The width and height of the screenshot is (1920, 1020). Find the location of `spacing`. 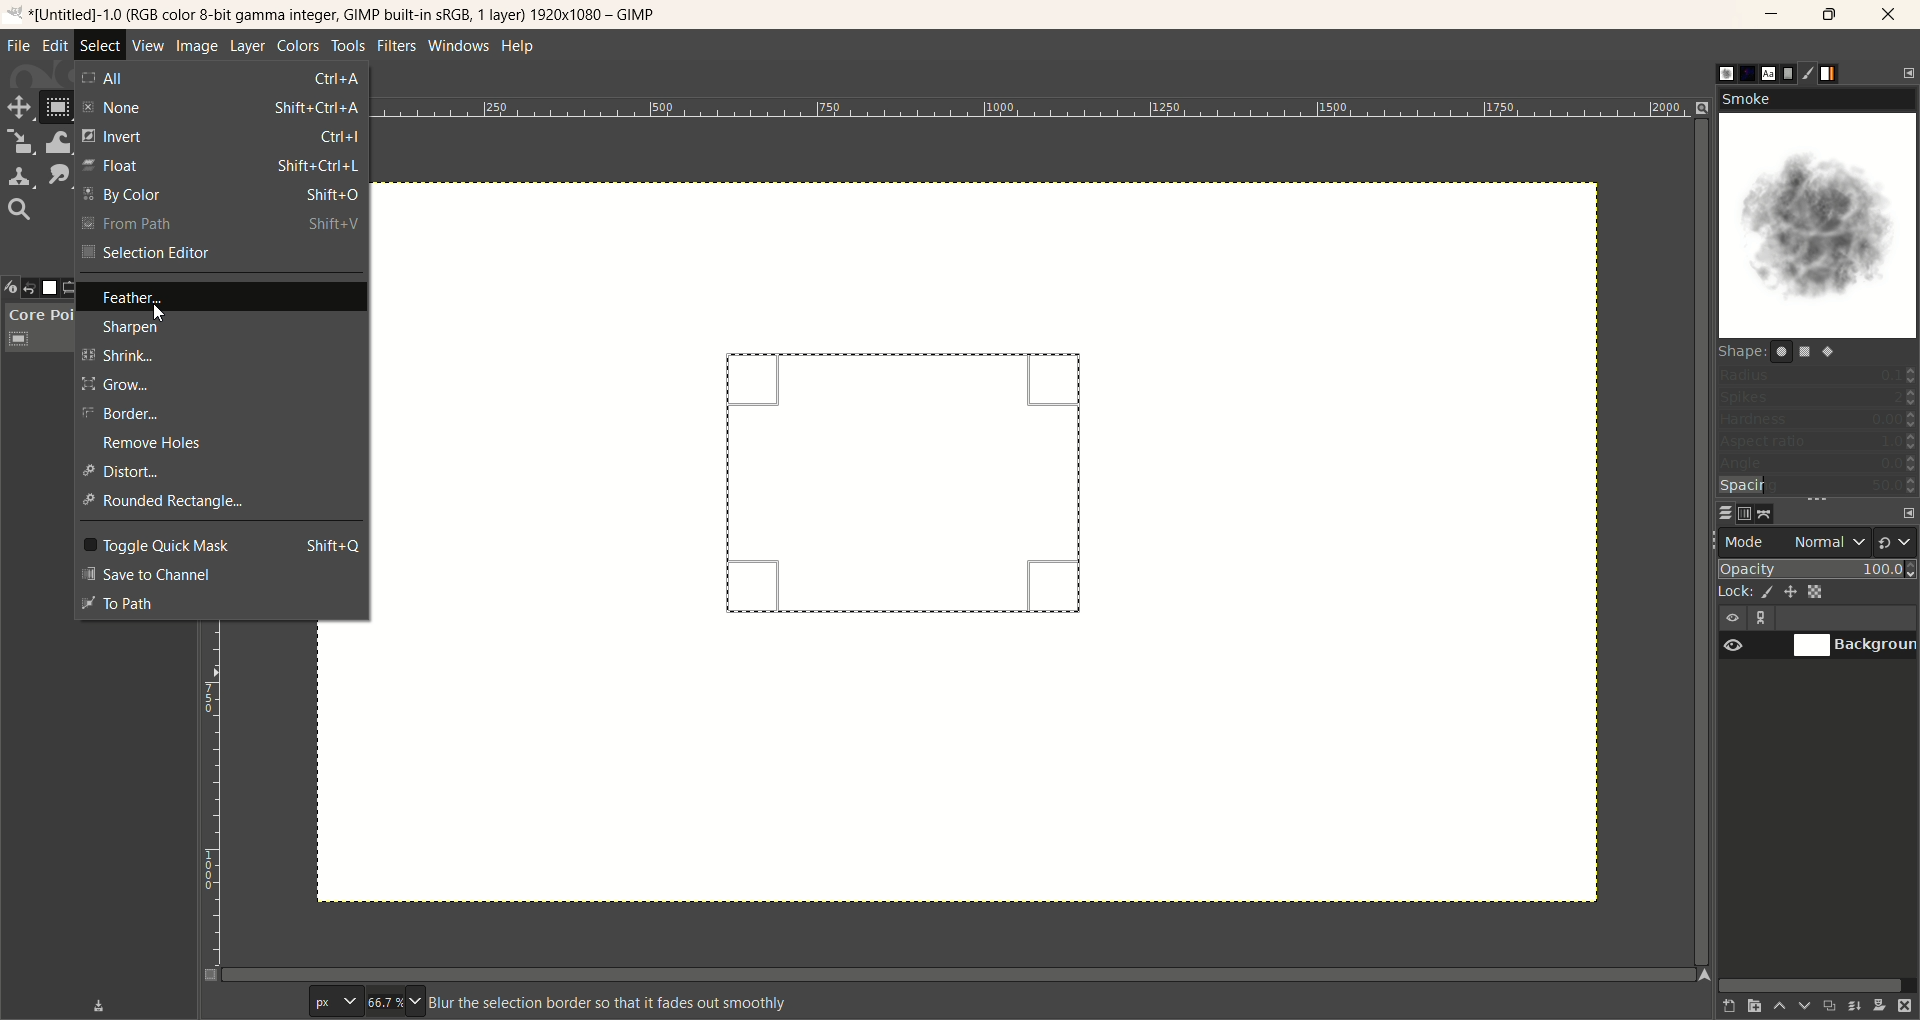

spacing is located at coordinates (1818, 488).